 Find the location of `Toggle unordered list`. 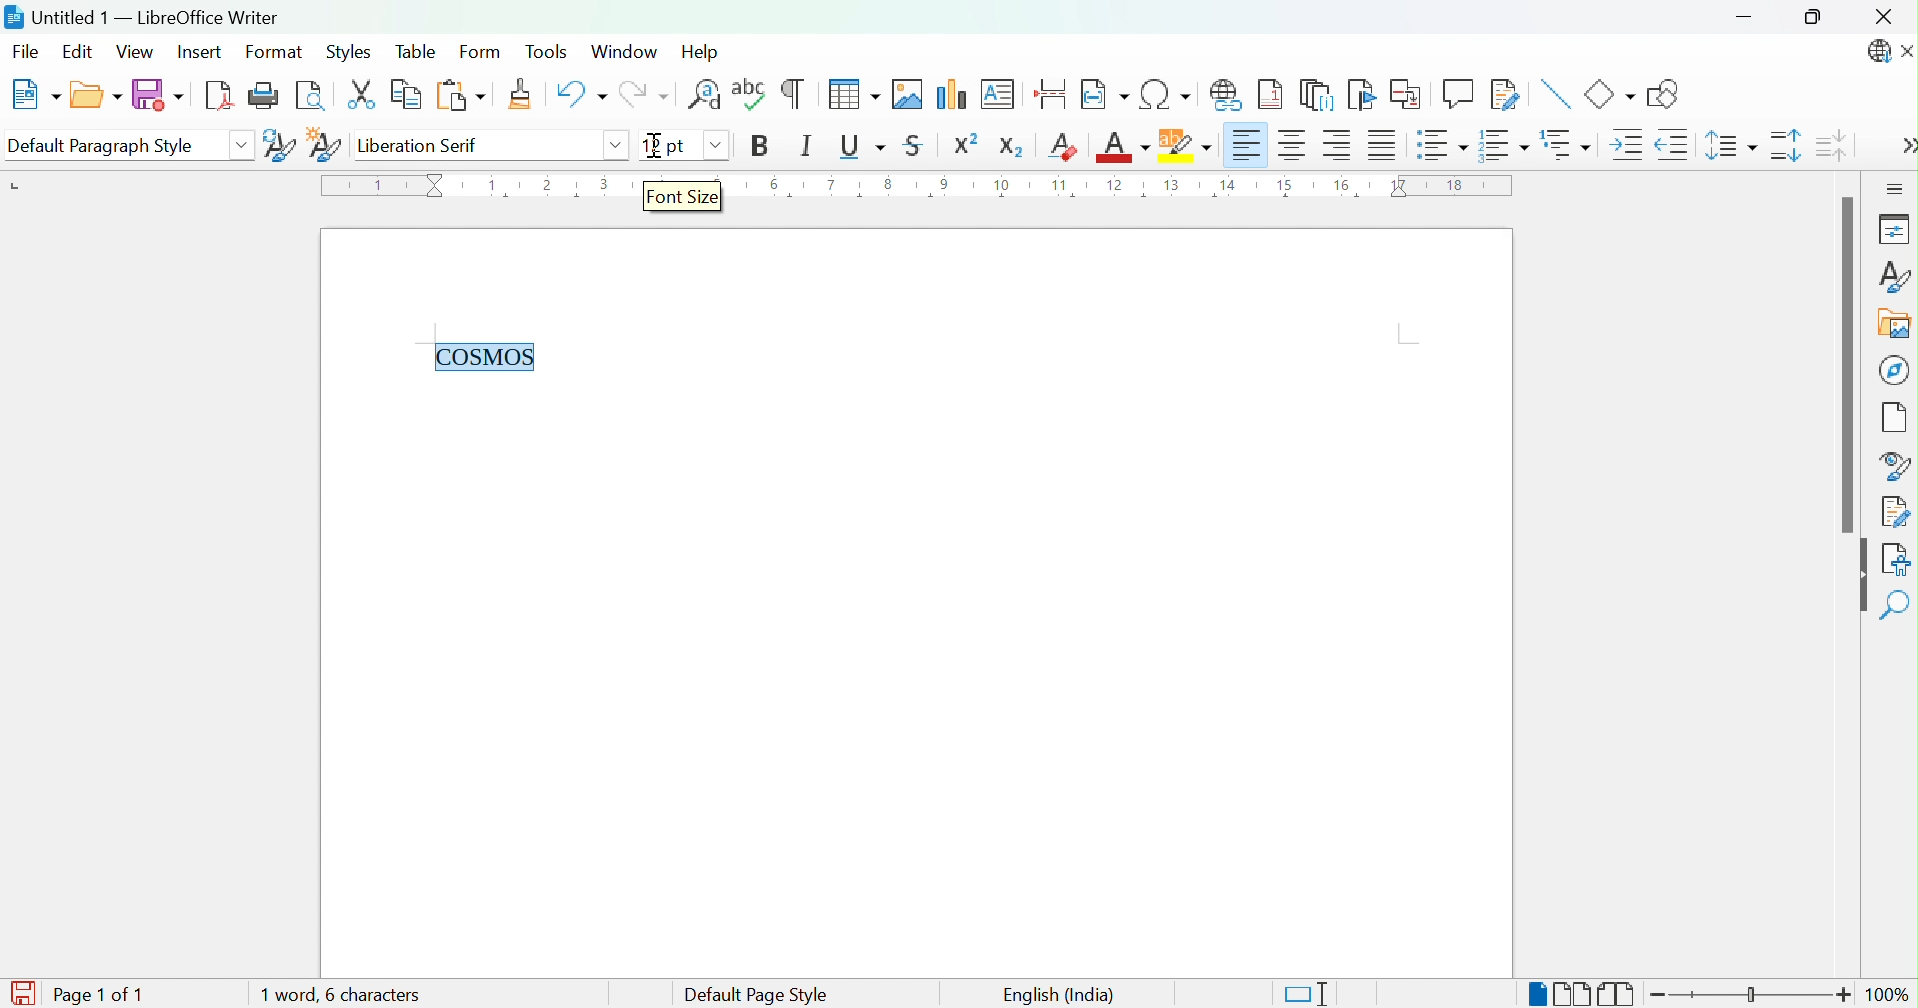

Toggle unordered list is located at coordinates (1441, 147).